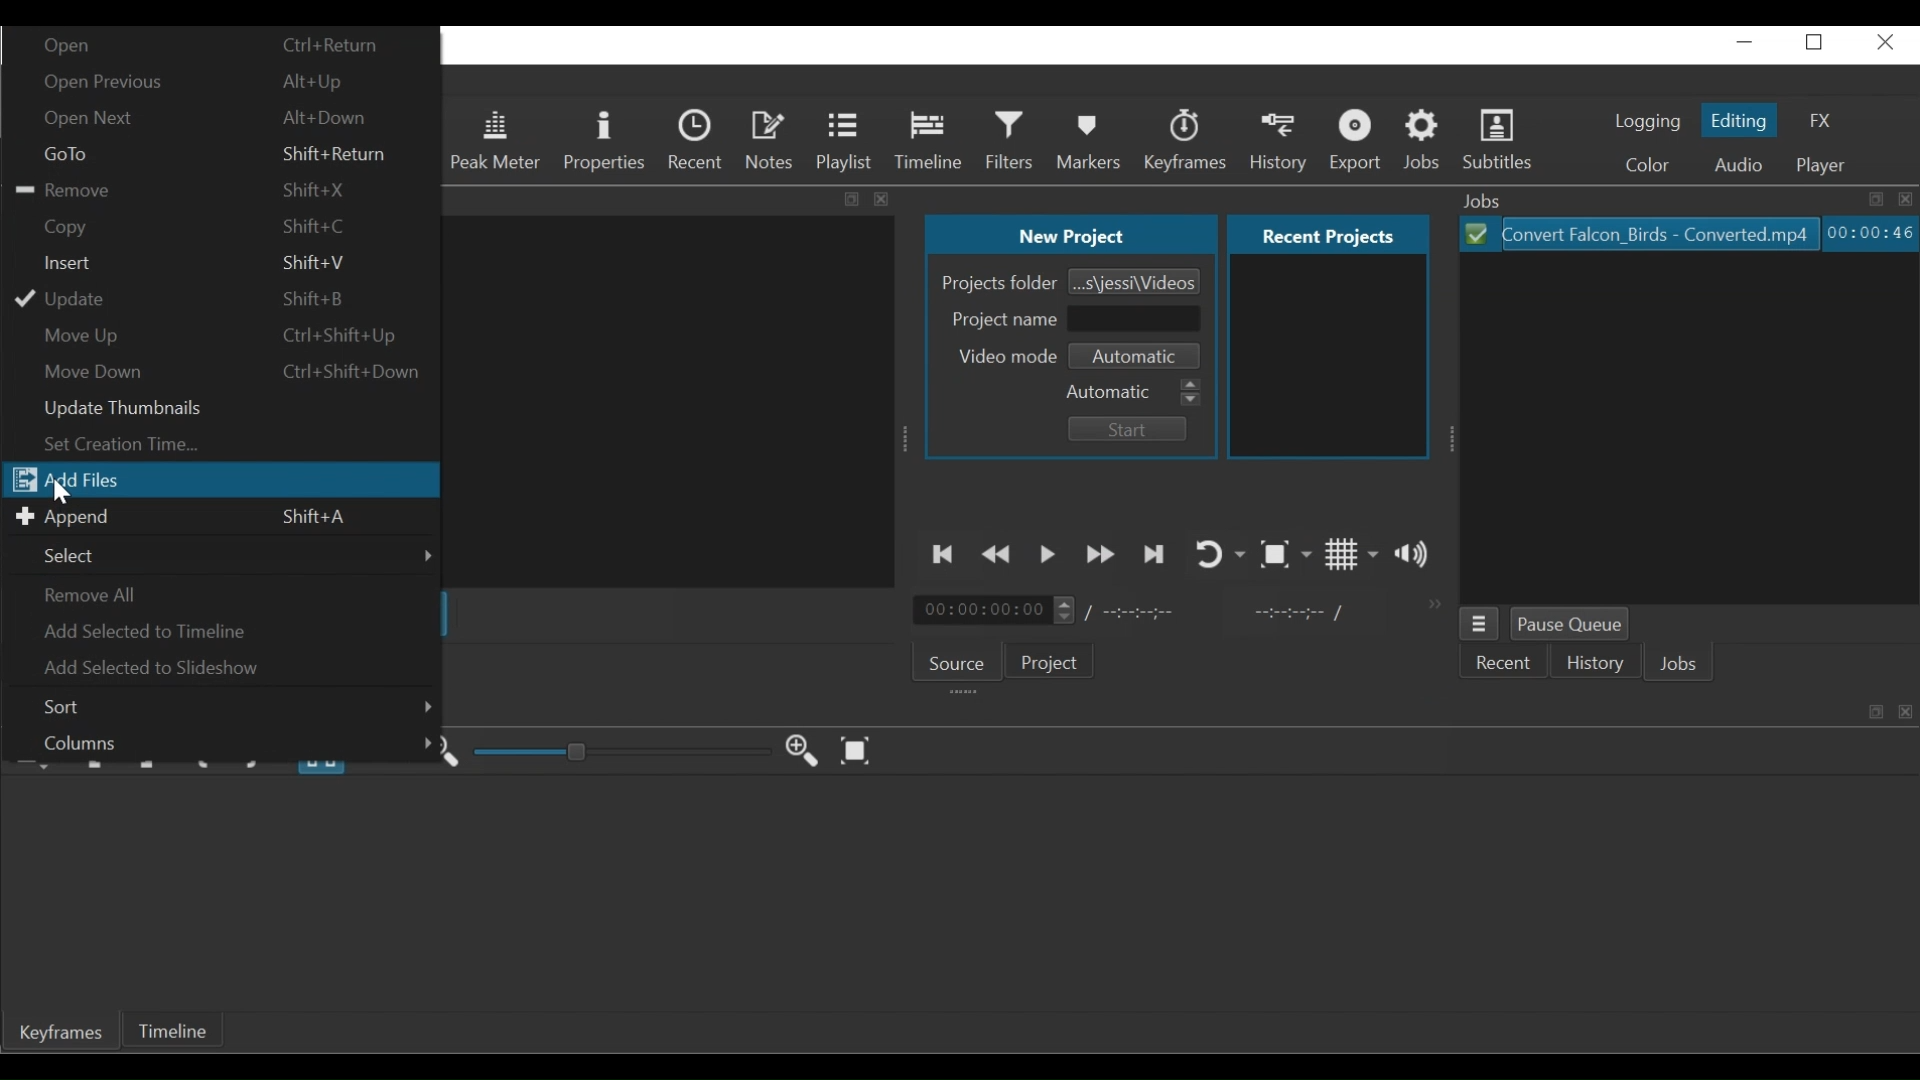 The height and width of the screenshot is (1080, 1920). What do you see at coordinates (844, 141) in the screenshot?
I see `Playlist` at bounding box center [844, 141].